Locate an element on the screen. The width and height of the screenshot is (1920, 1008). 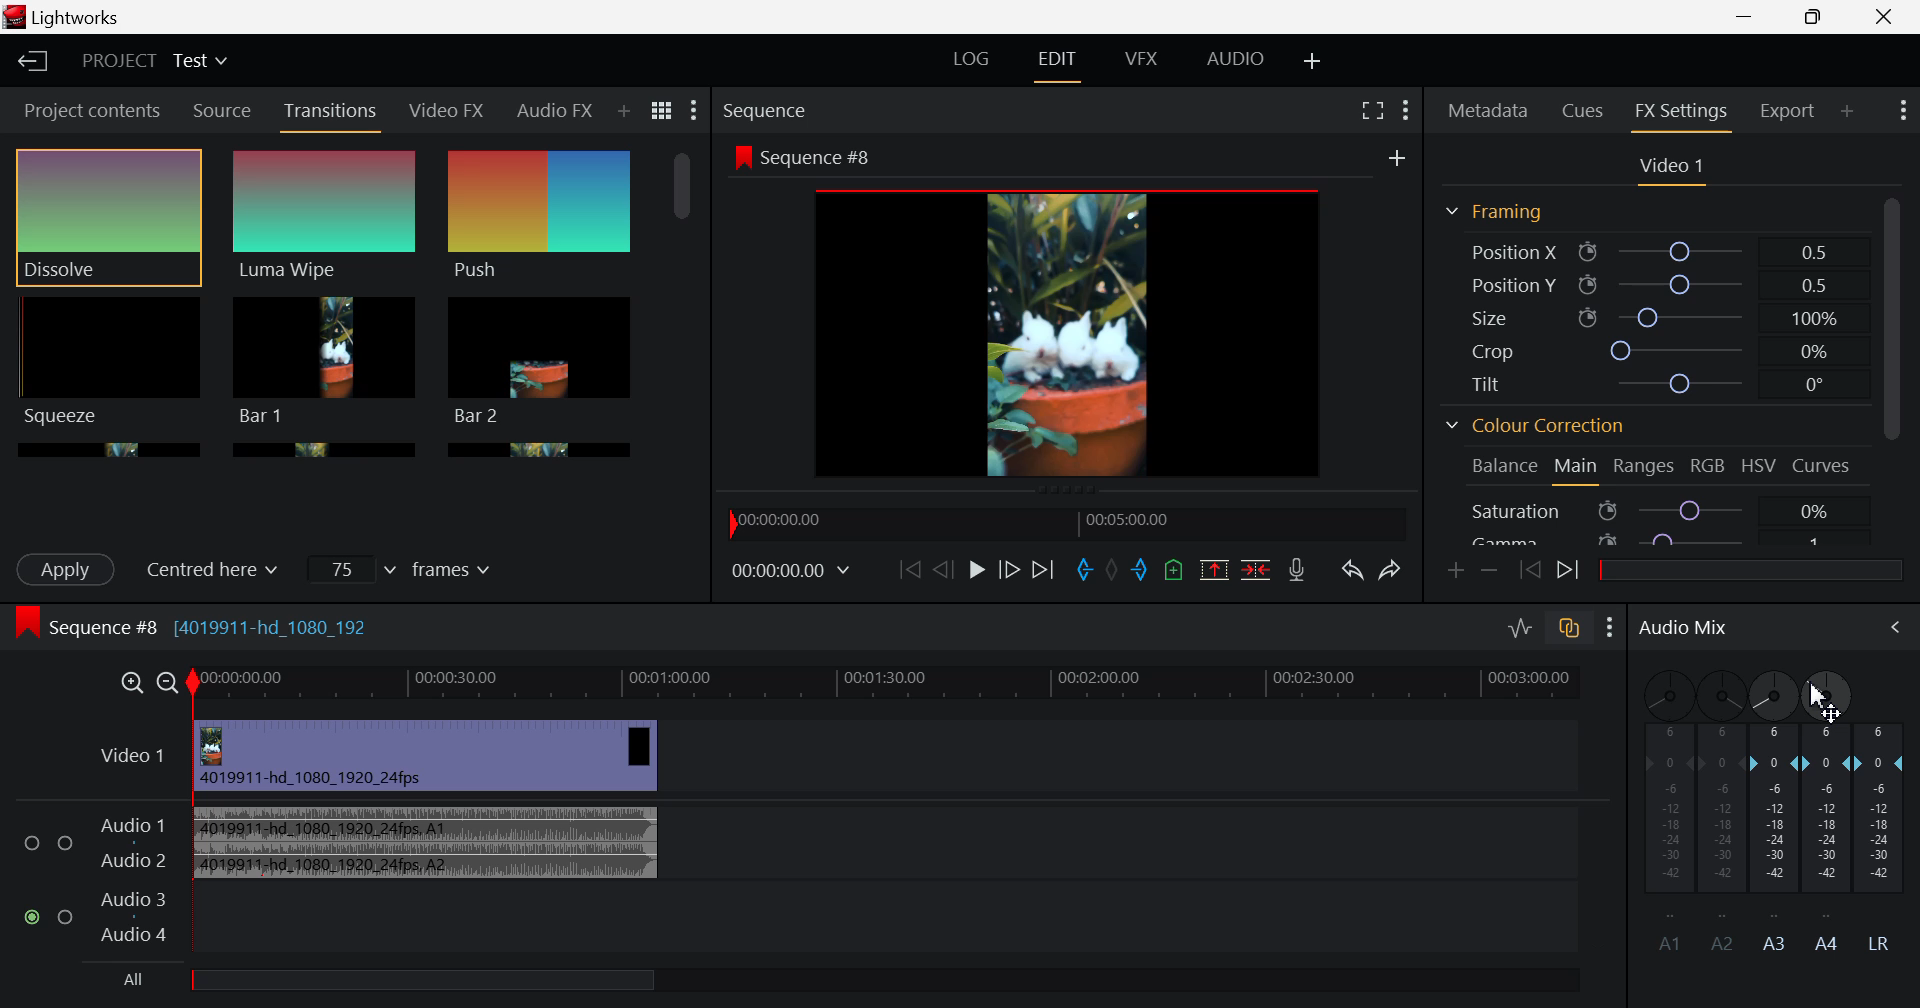
Lightworks is located at coordinates (97, 17).